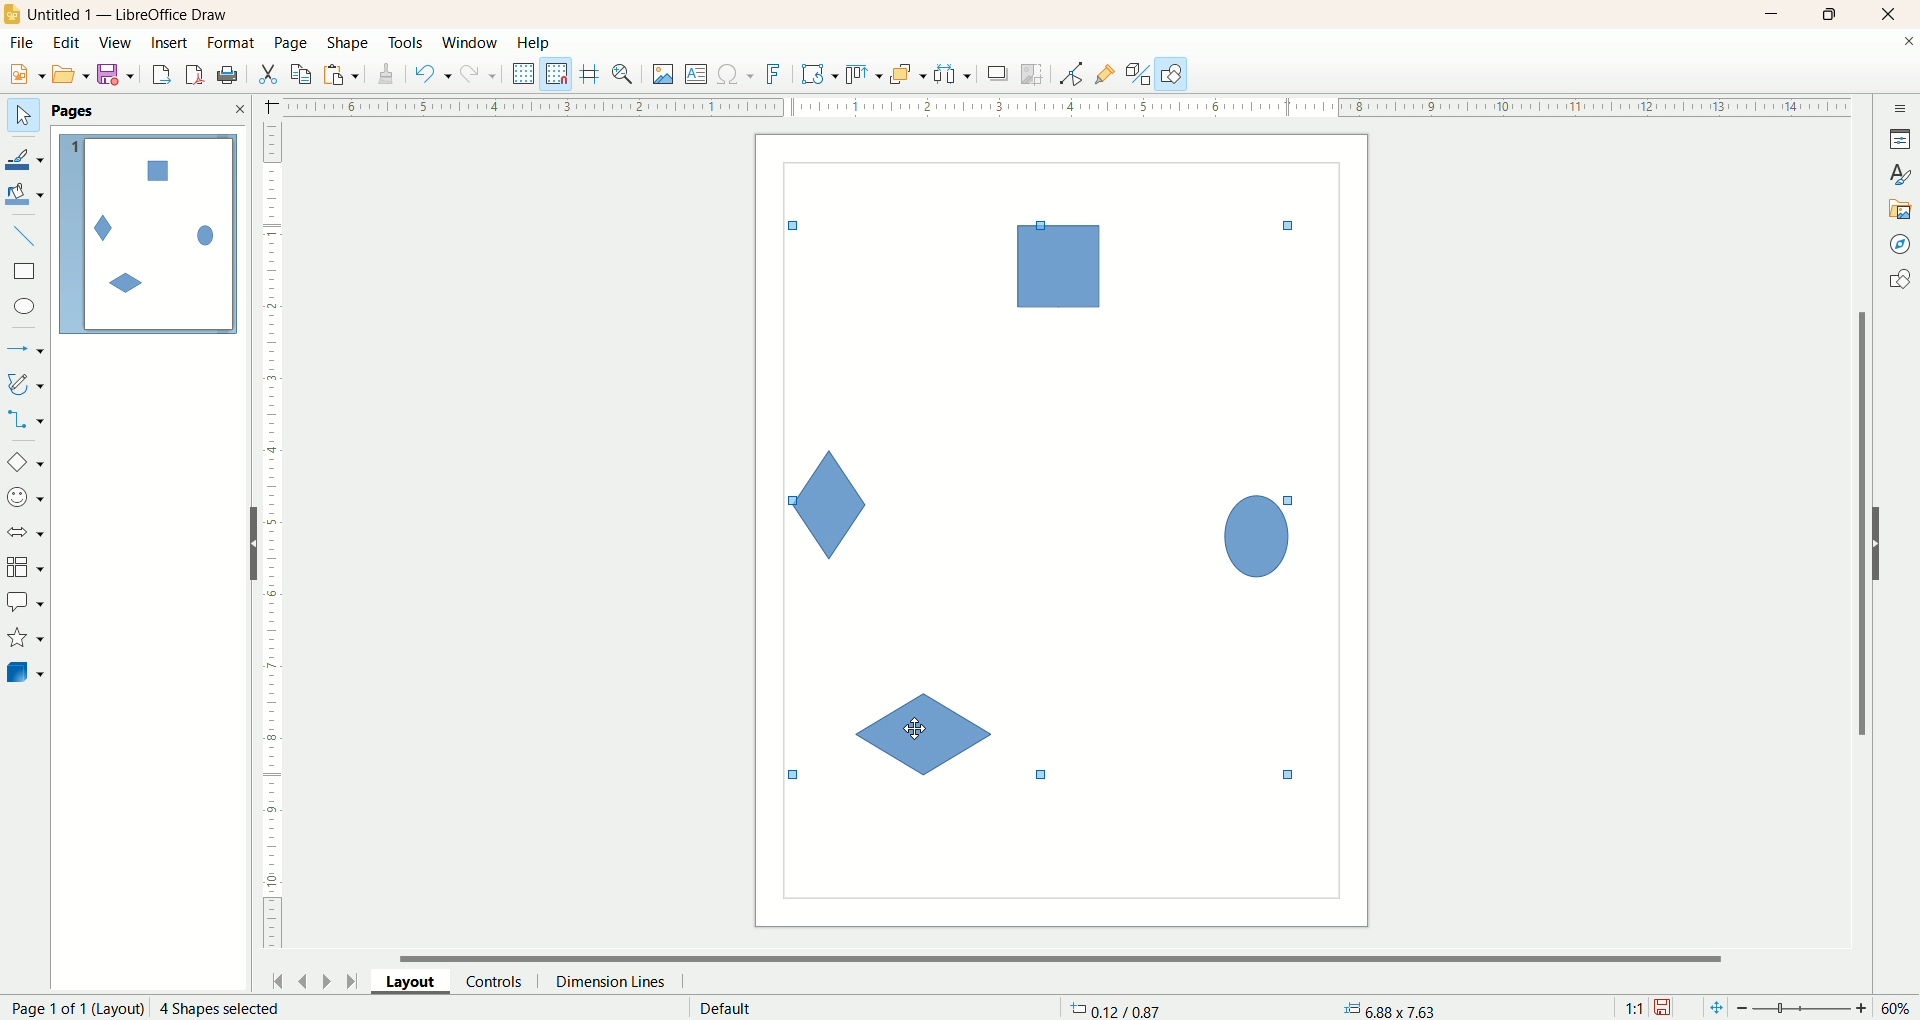  Describe the element at coordinates (777, 75) in the screenshot. I see `fontwork text` at that location.